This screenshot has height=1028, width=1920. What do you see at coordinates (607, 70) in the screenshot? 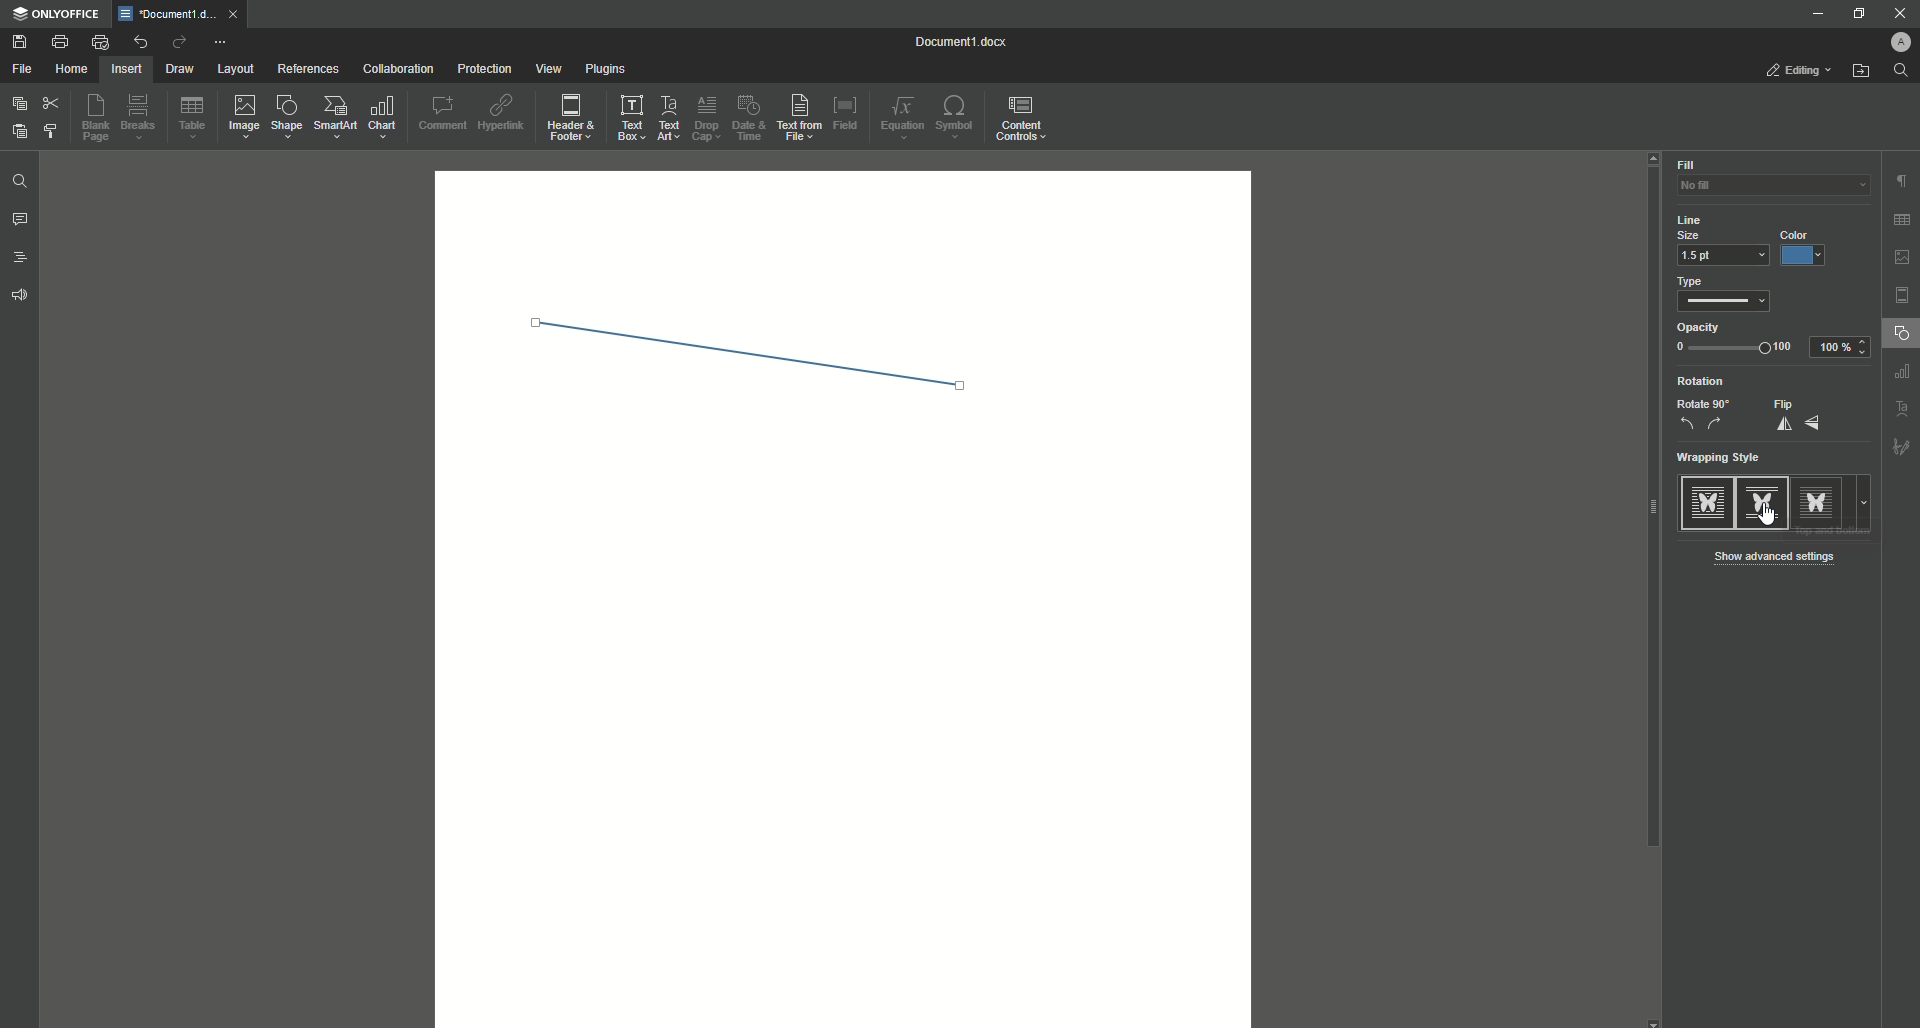
I see `Plugins` at bounding box center [607, 70].